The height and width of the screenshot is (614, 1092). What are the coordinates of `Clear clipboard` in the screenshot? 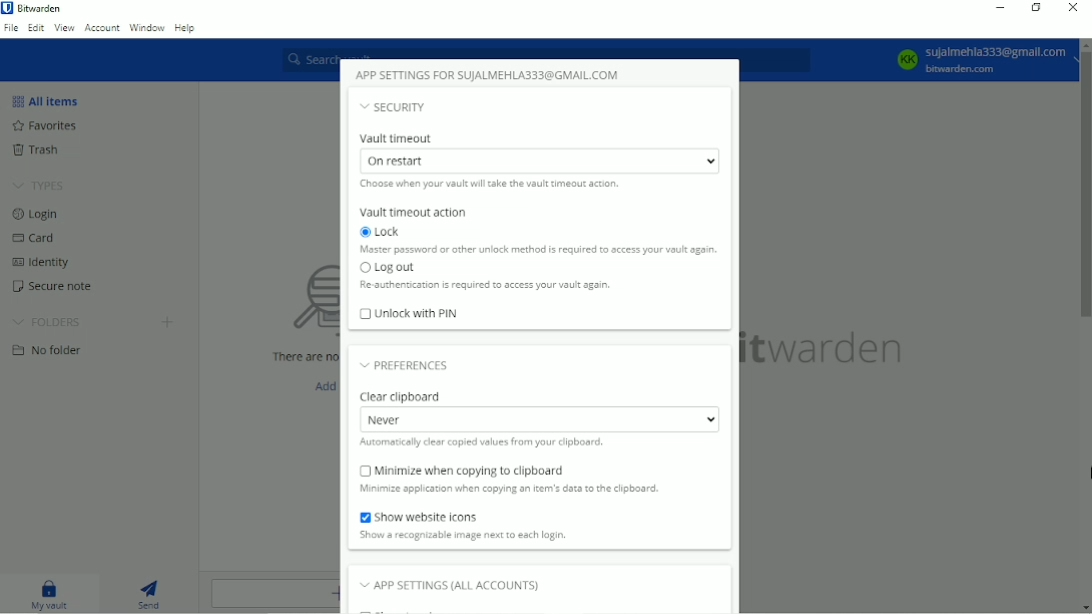 It's located at (406, 396).